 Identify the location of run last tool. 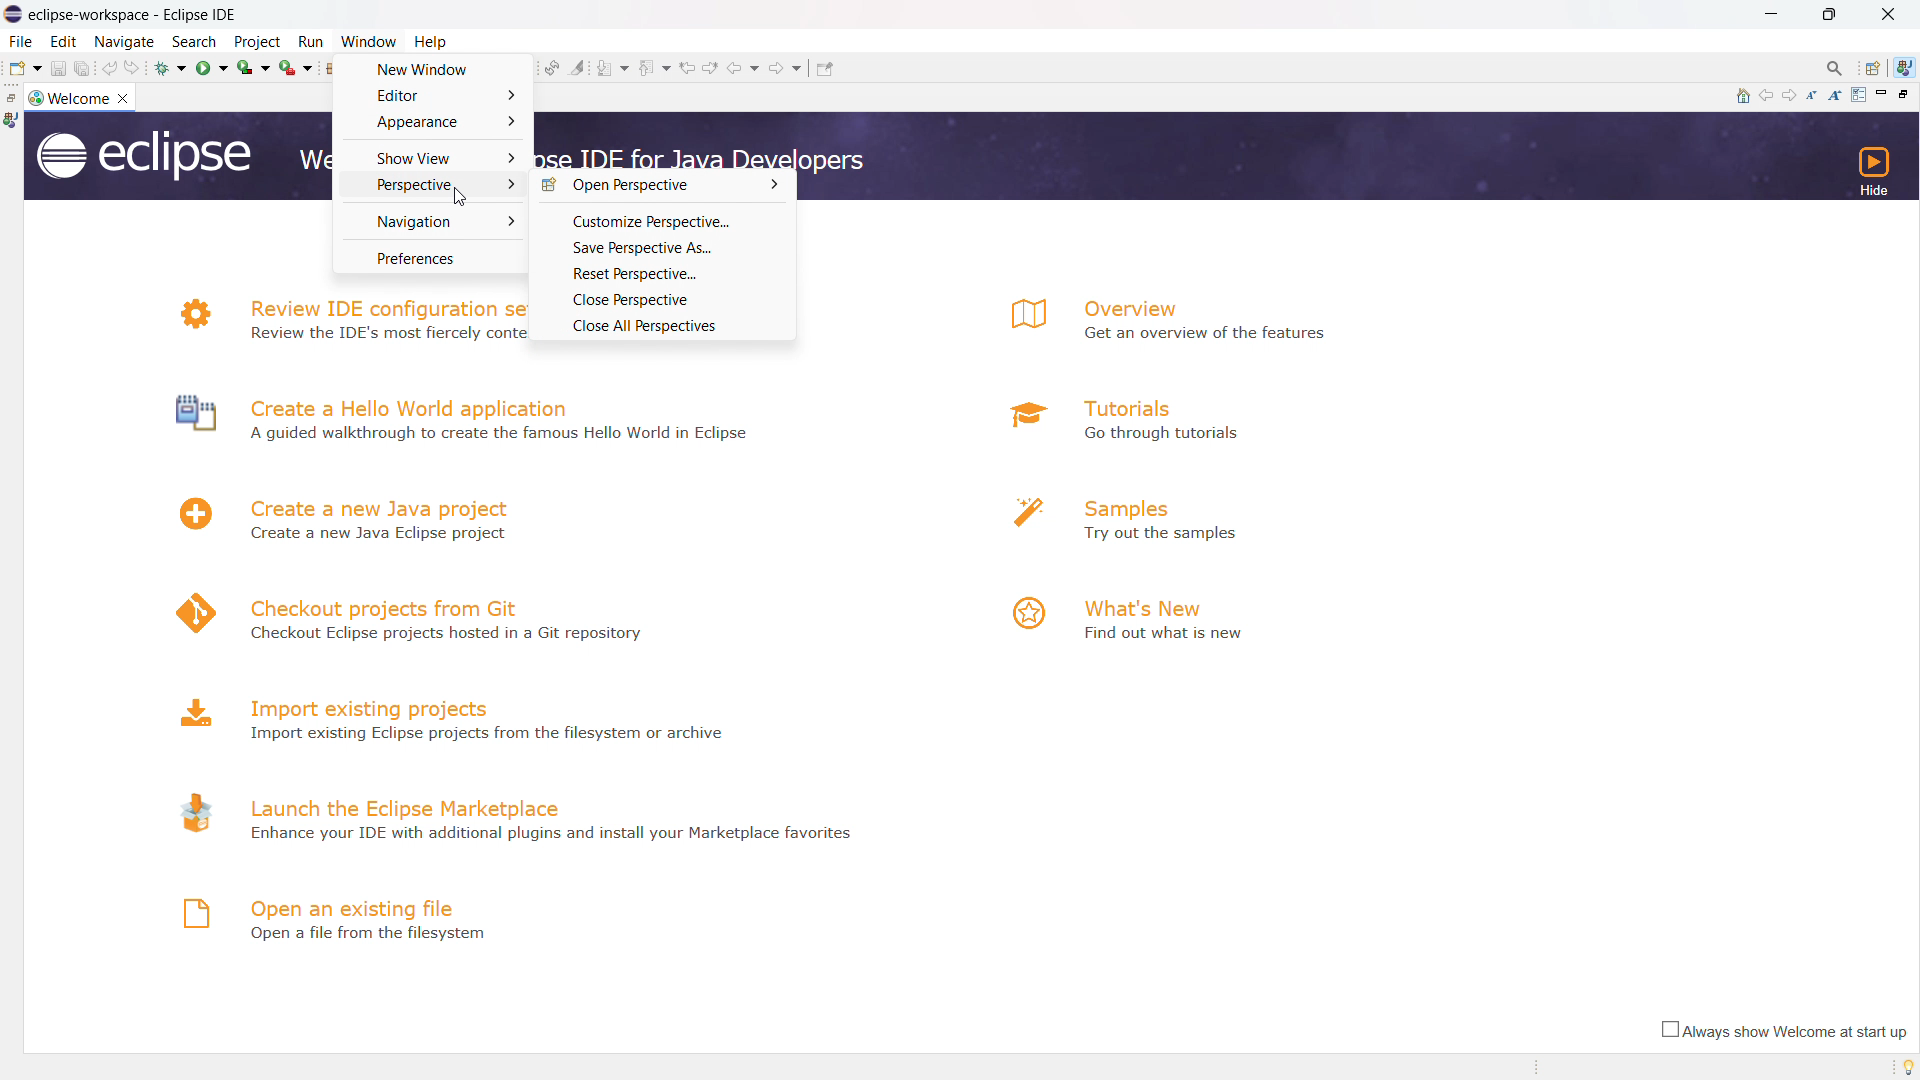
(296, 67).